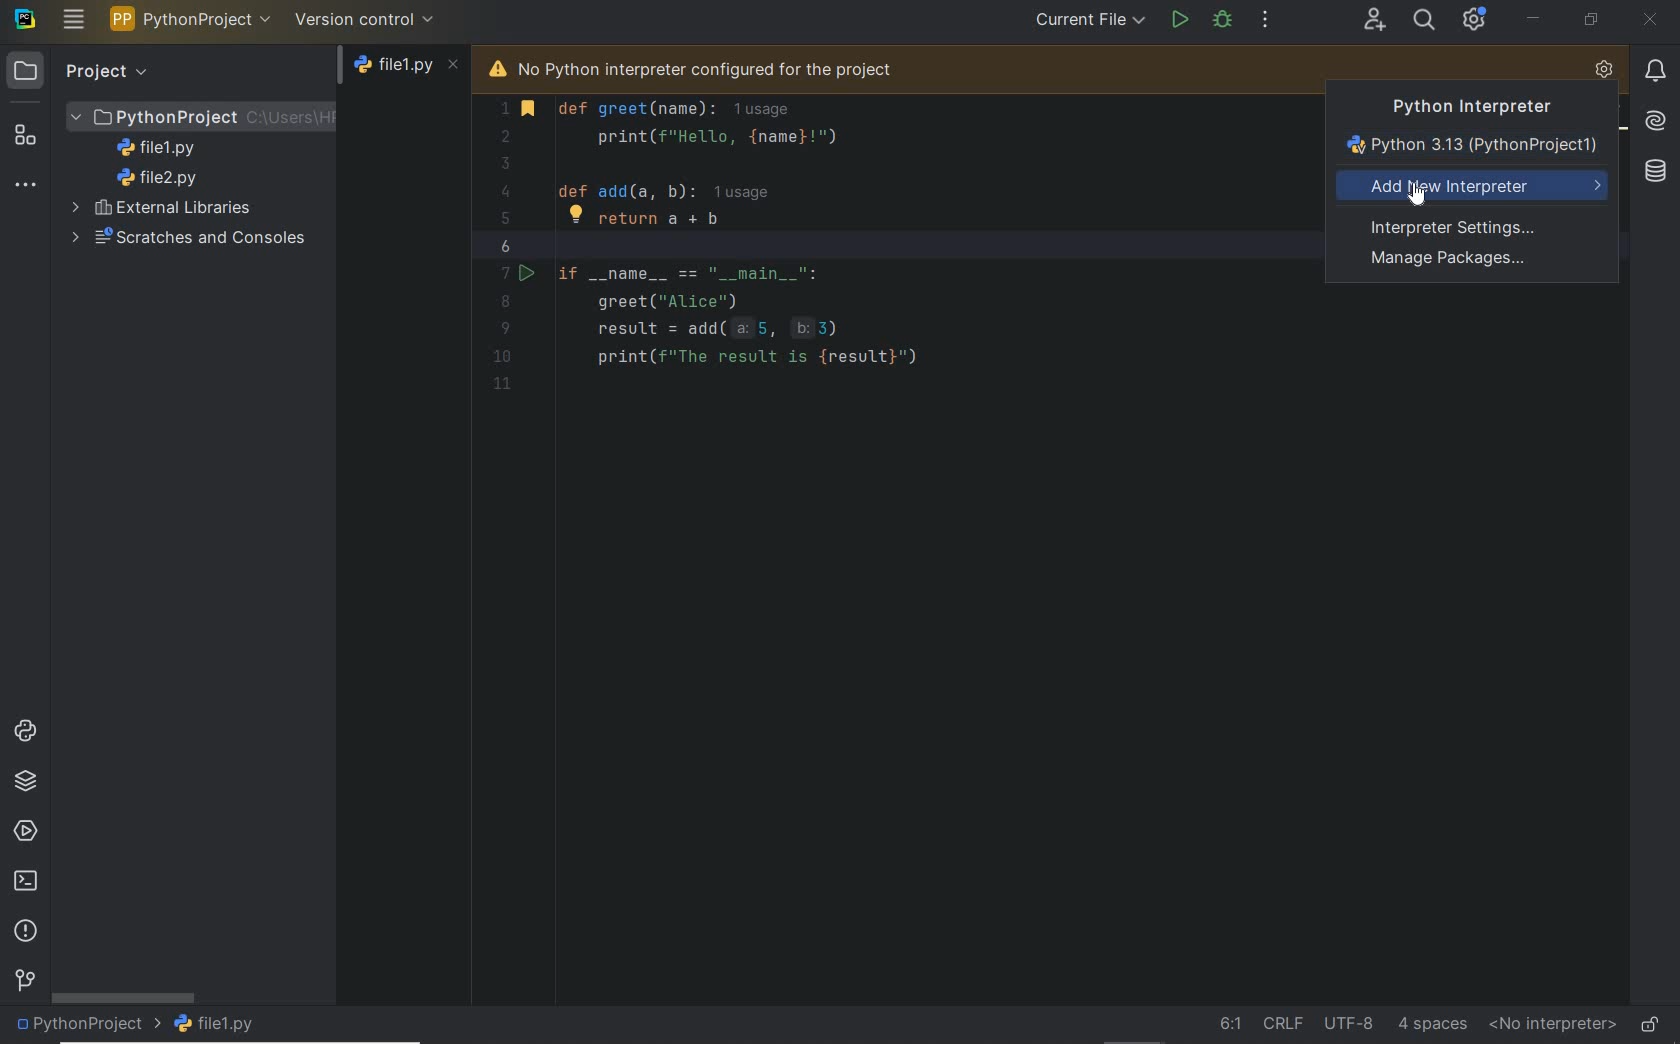 Image resolution: width=1680 pixels, height=1044 pixels. Describe the element at coordinates (25, 19) in the screenshot. I see `system name` at that location.